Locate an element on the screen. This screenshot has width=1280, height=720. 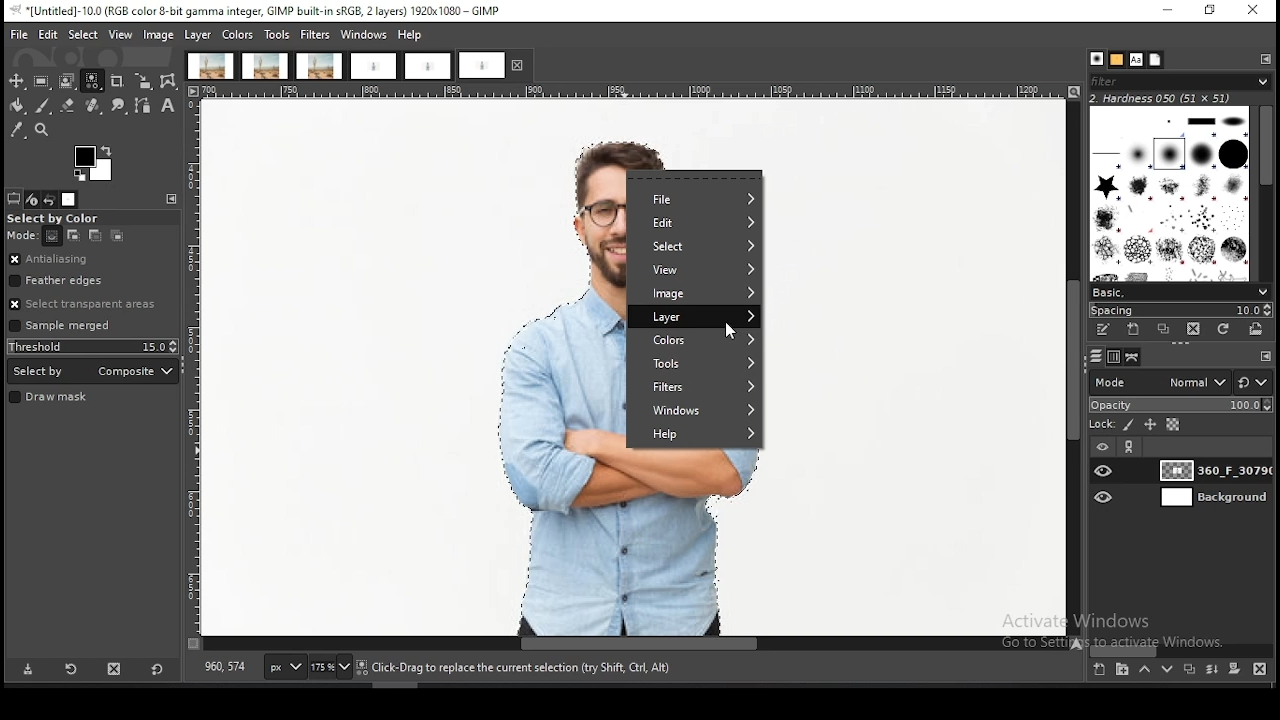
select is located at coordinates (693, 249).